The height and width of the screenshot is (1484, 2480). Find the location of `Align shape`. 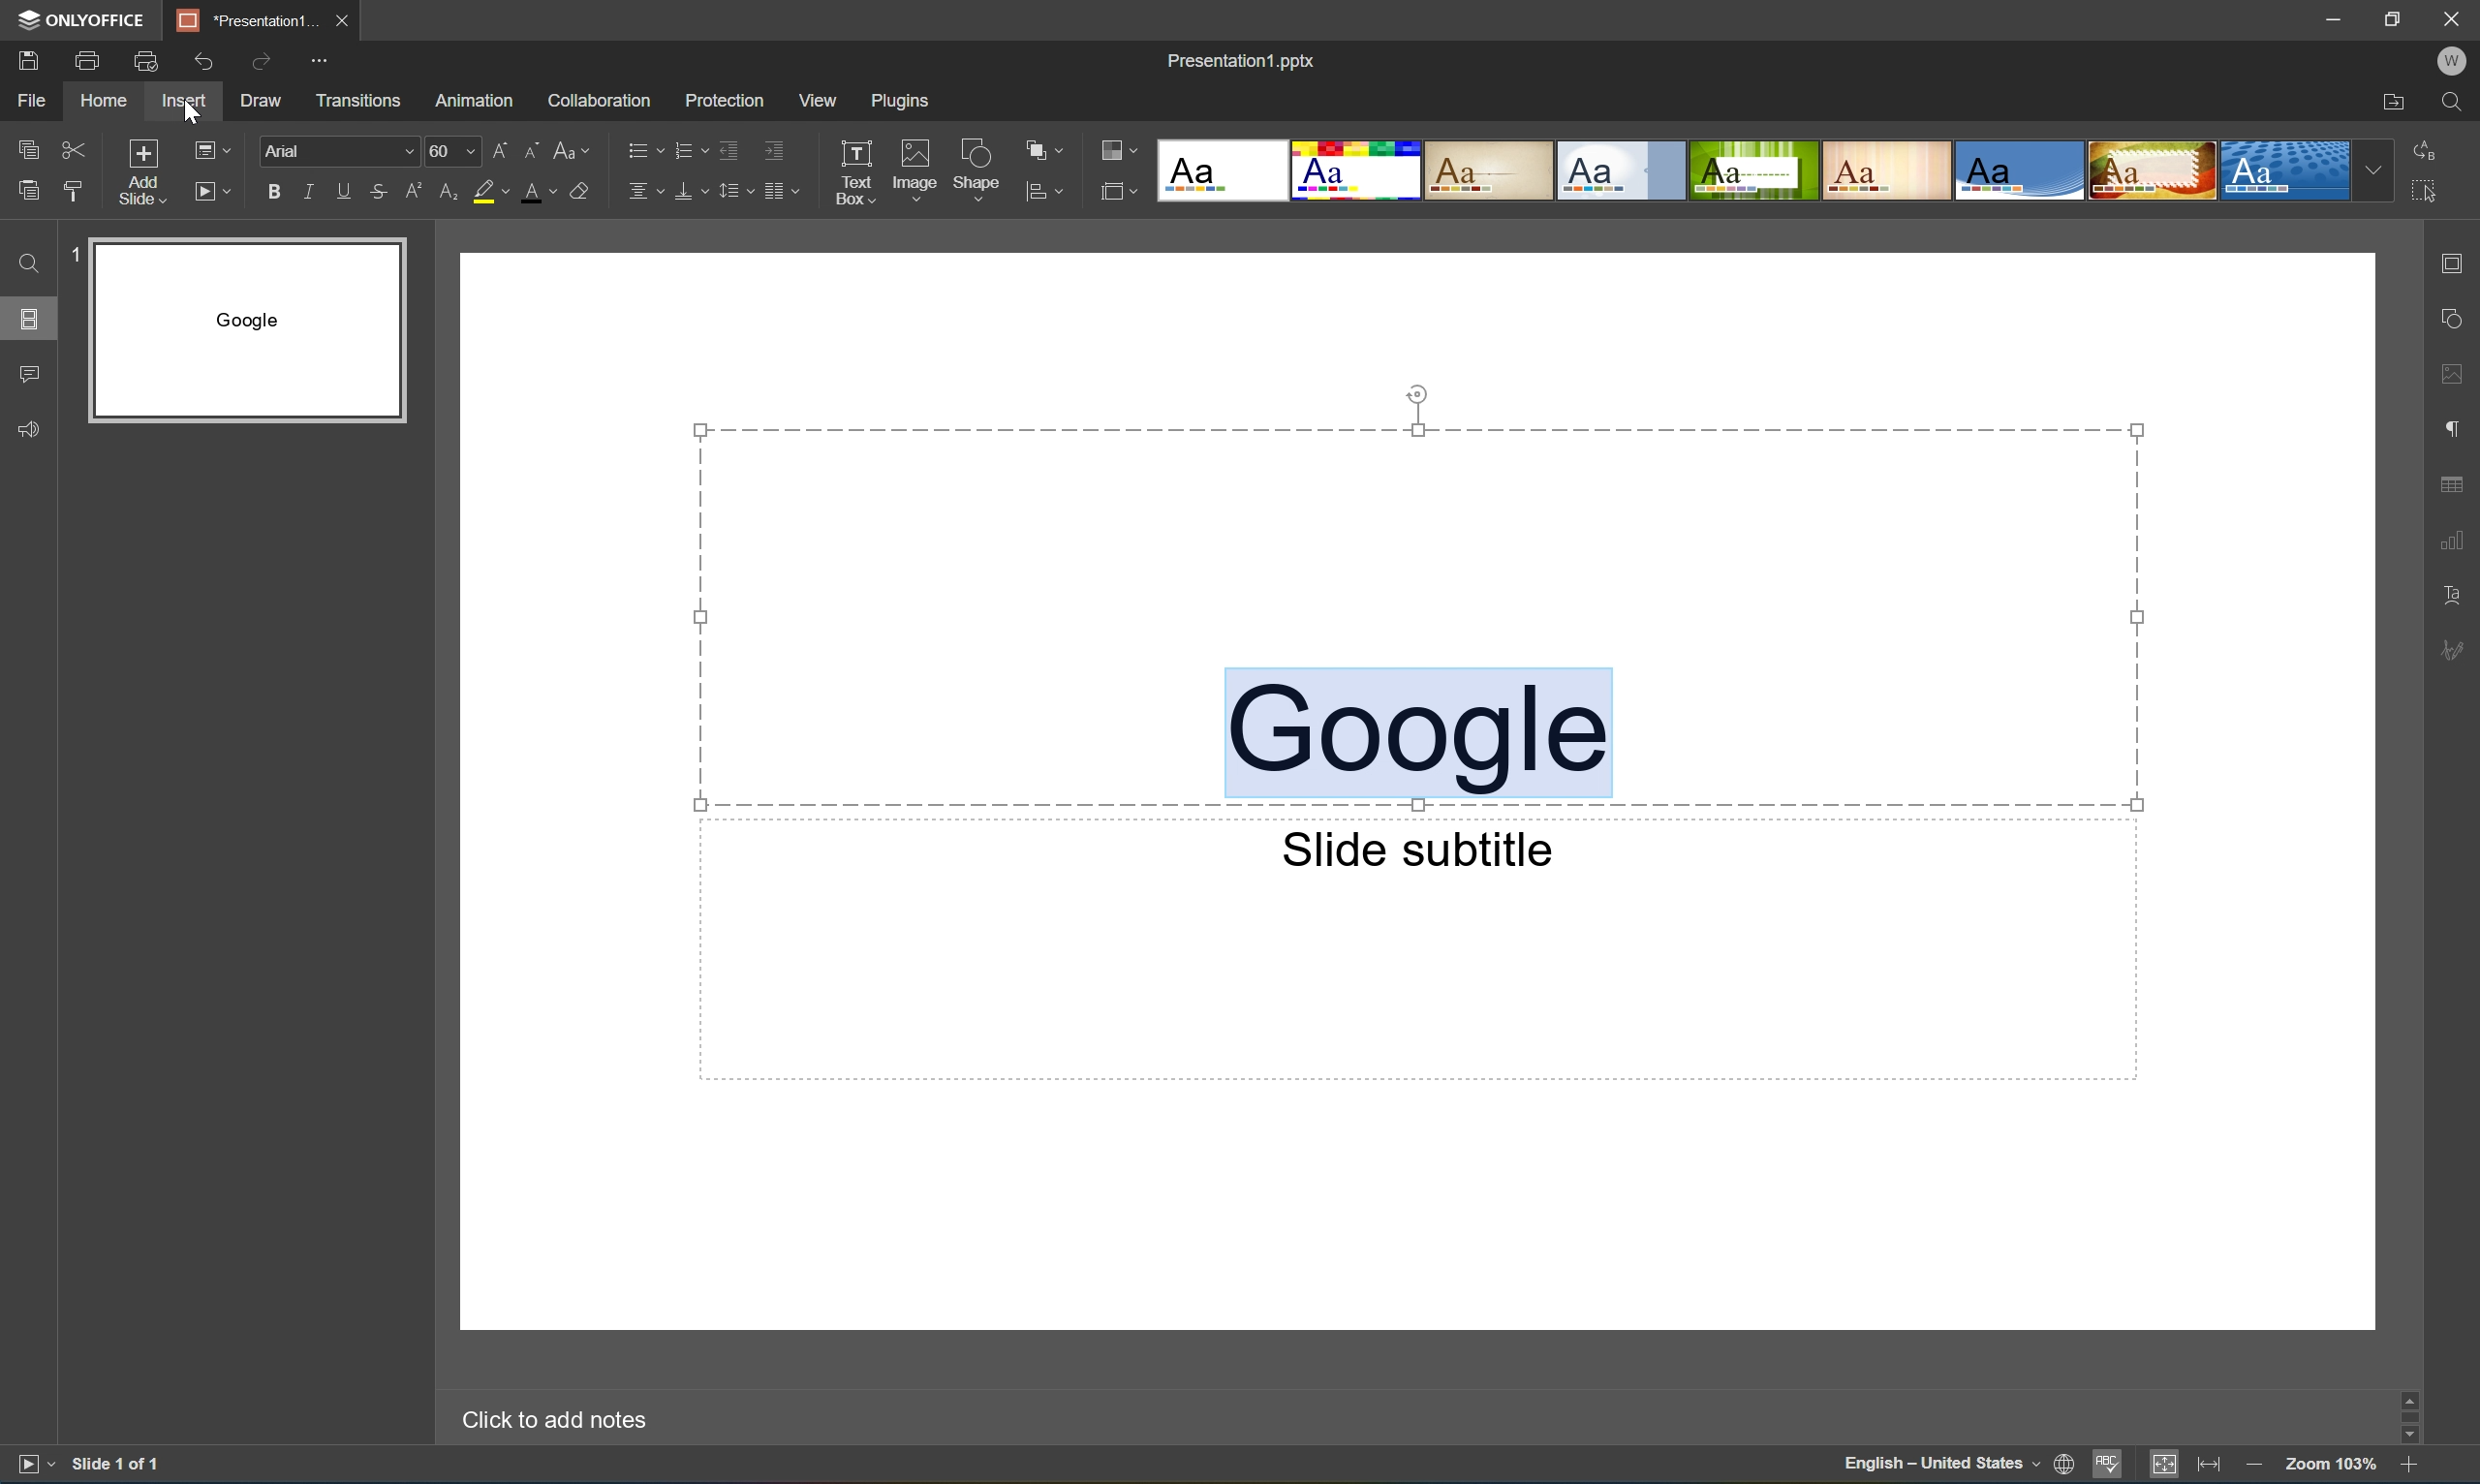

Align shape is located at coordinates (1045, 193).